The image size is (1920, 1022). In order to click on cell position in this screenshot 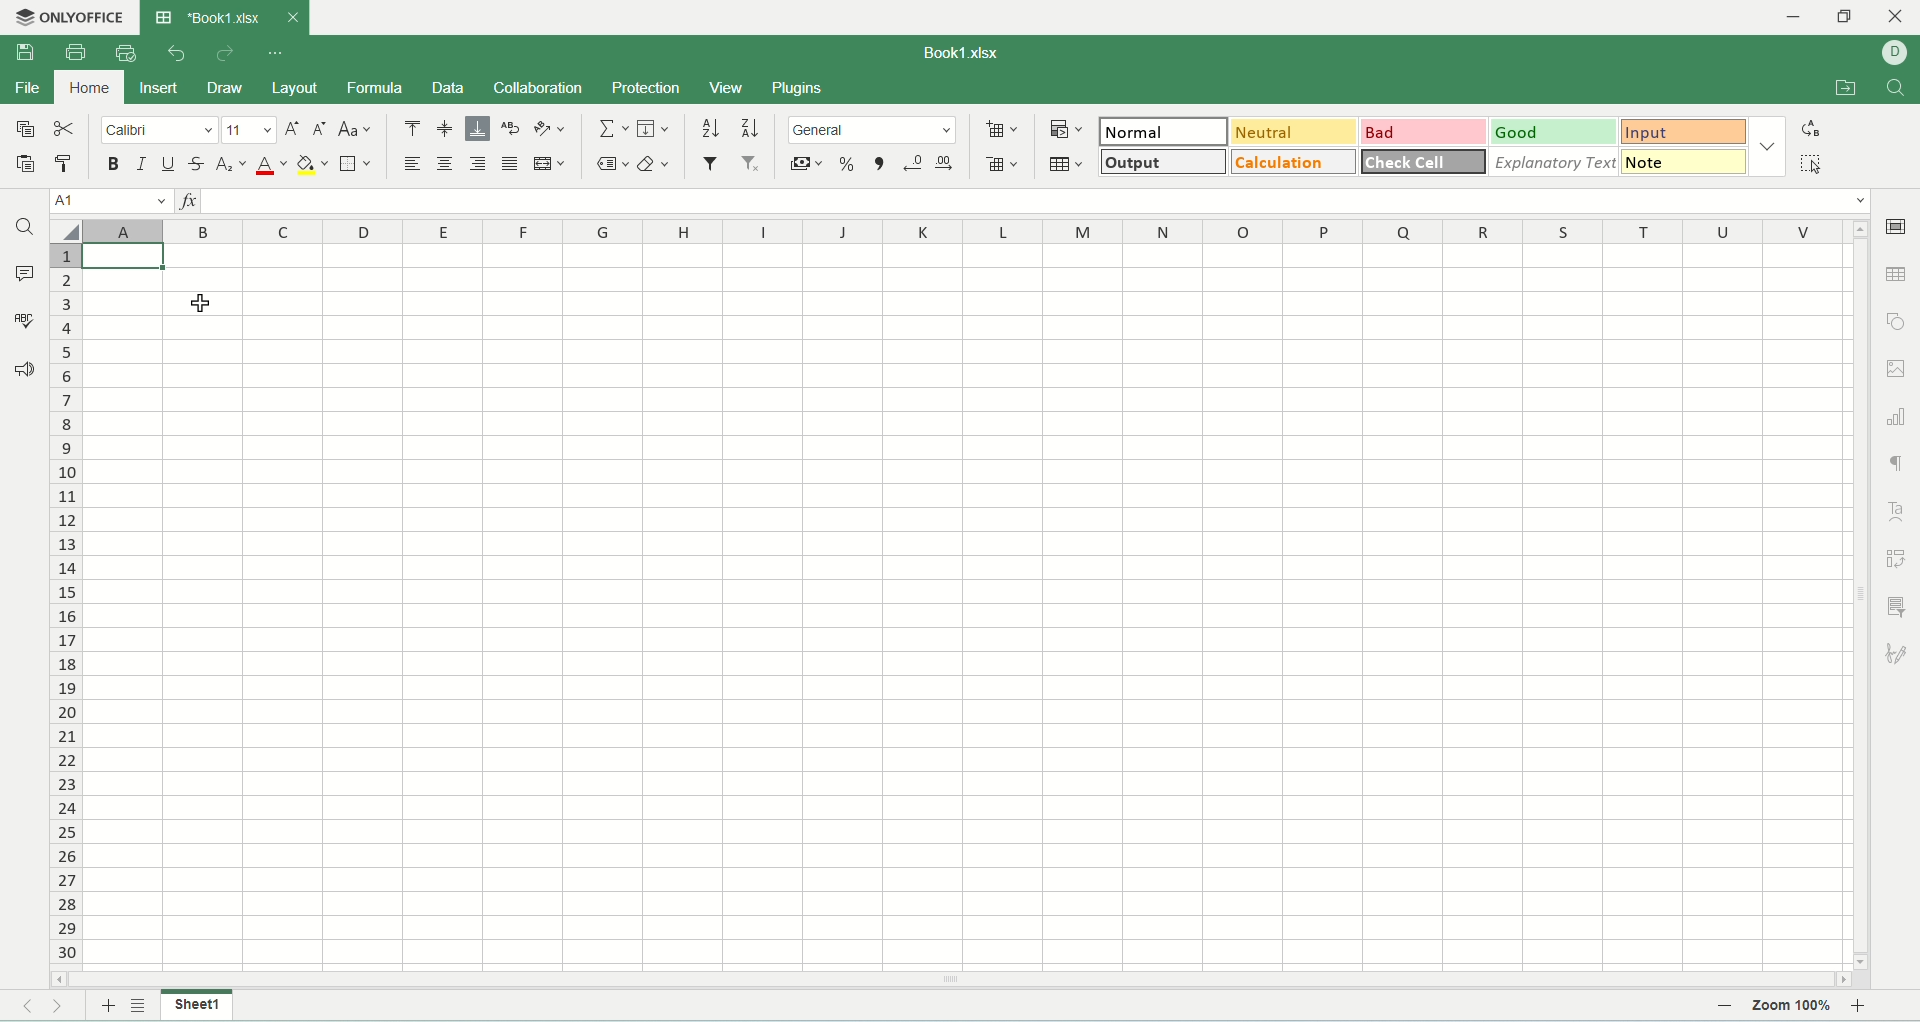, I will do `click(109, 202)`.